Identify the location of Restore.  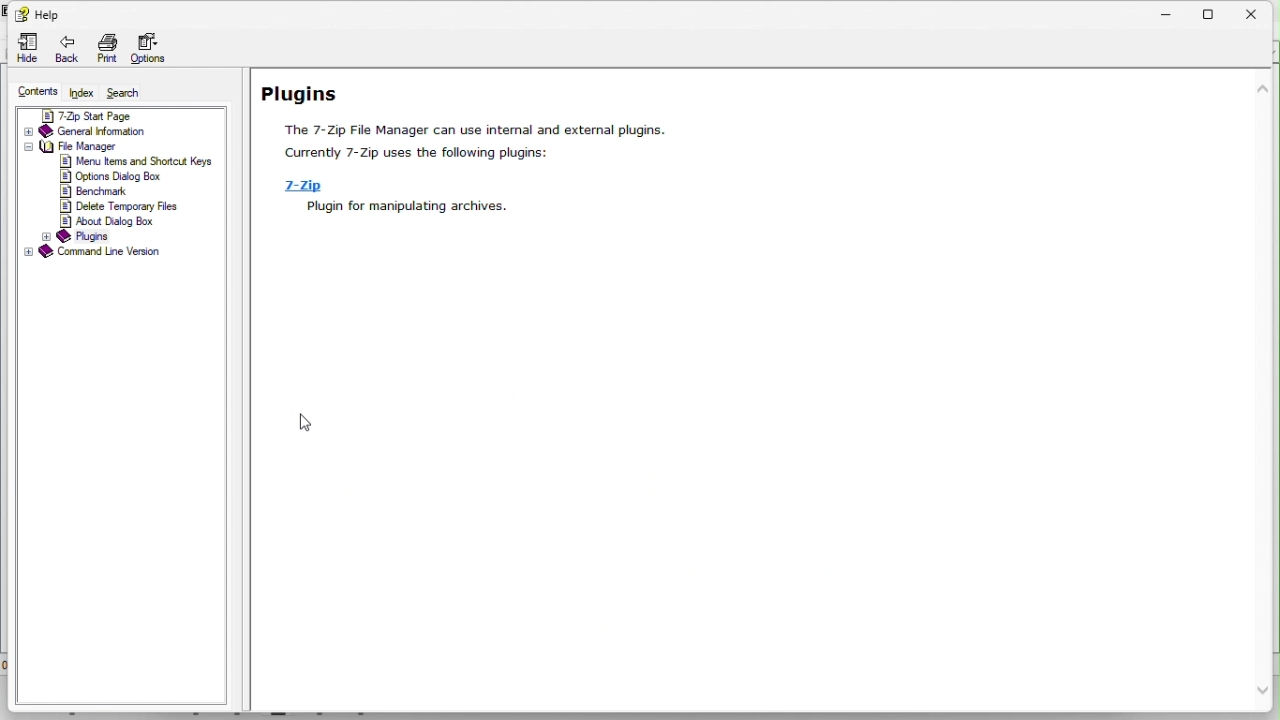
(1208, 12).